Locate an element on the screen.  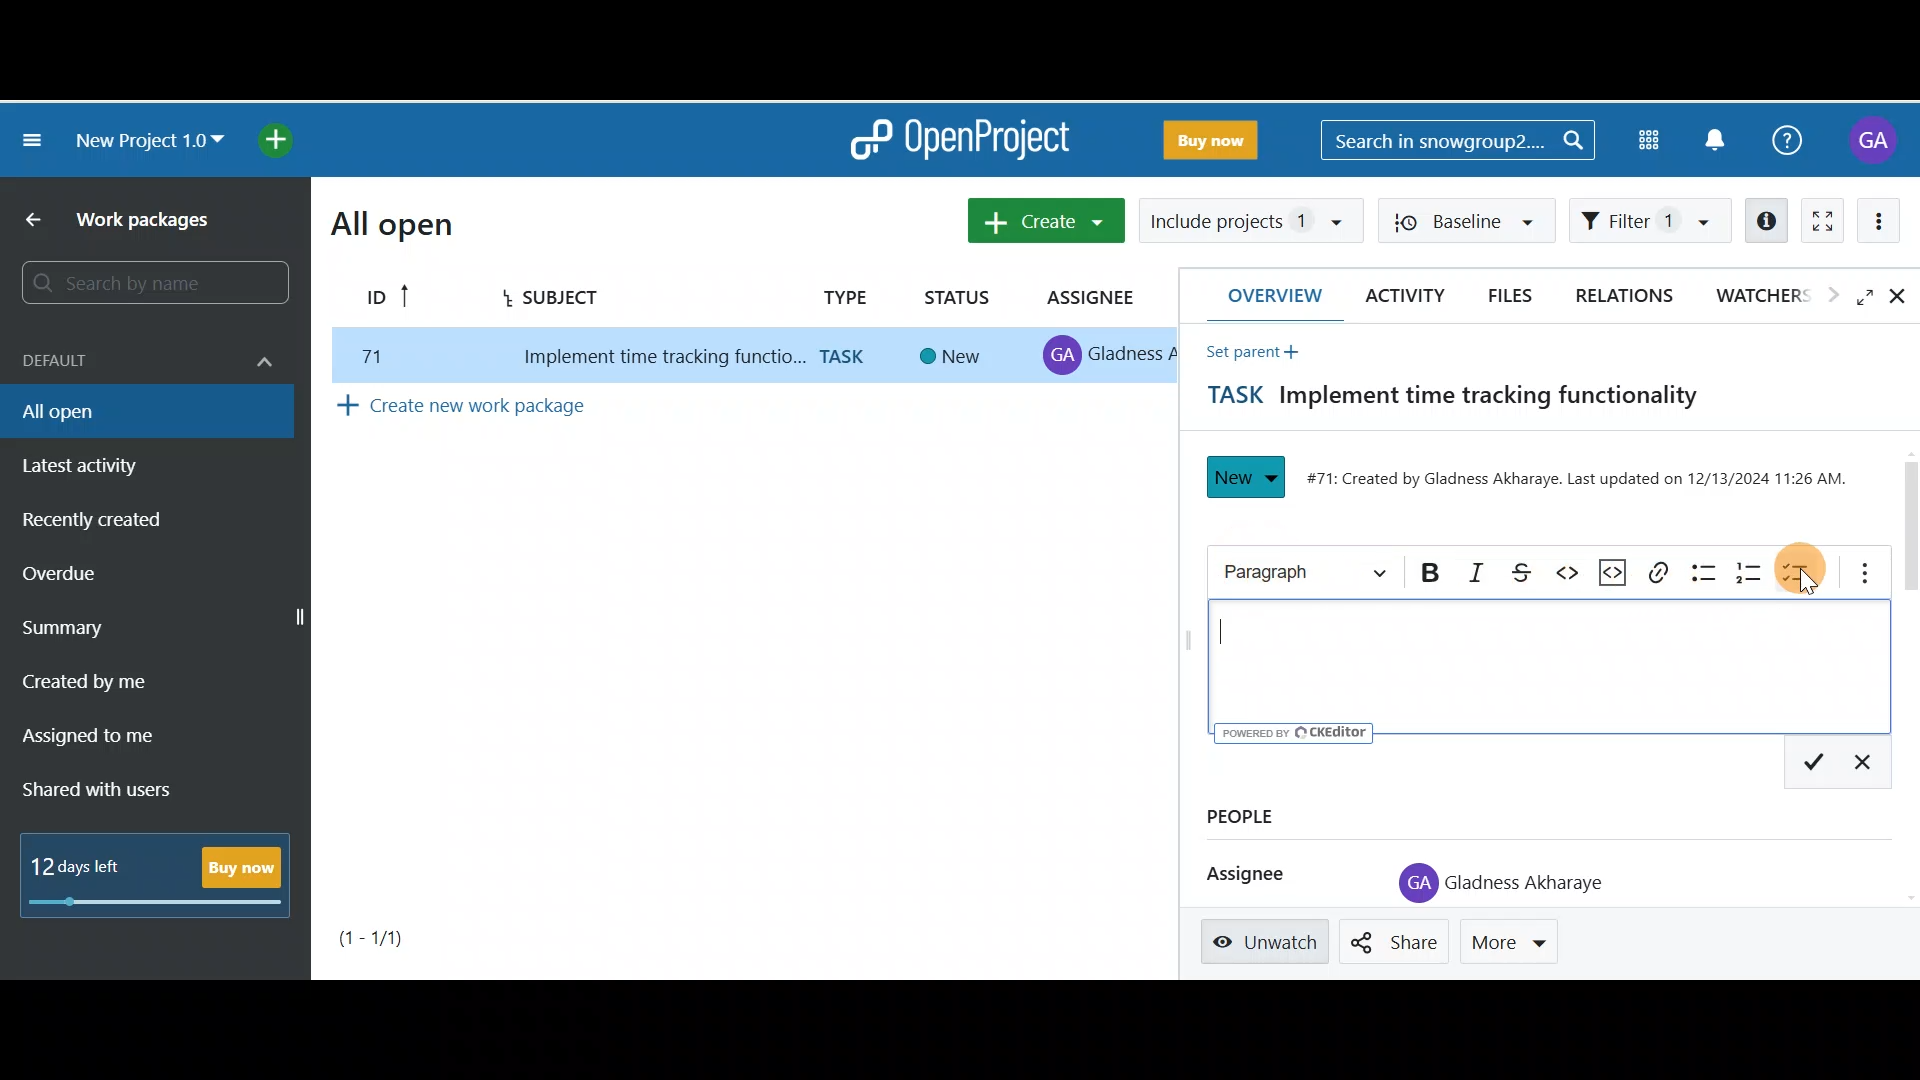
Watchers is located at coordinates (1760, 299).